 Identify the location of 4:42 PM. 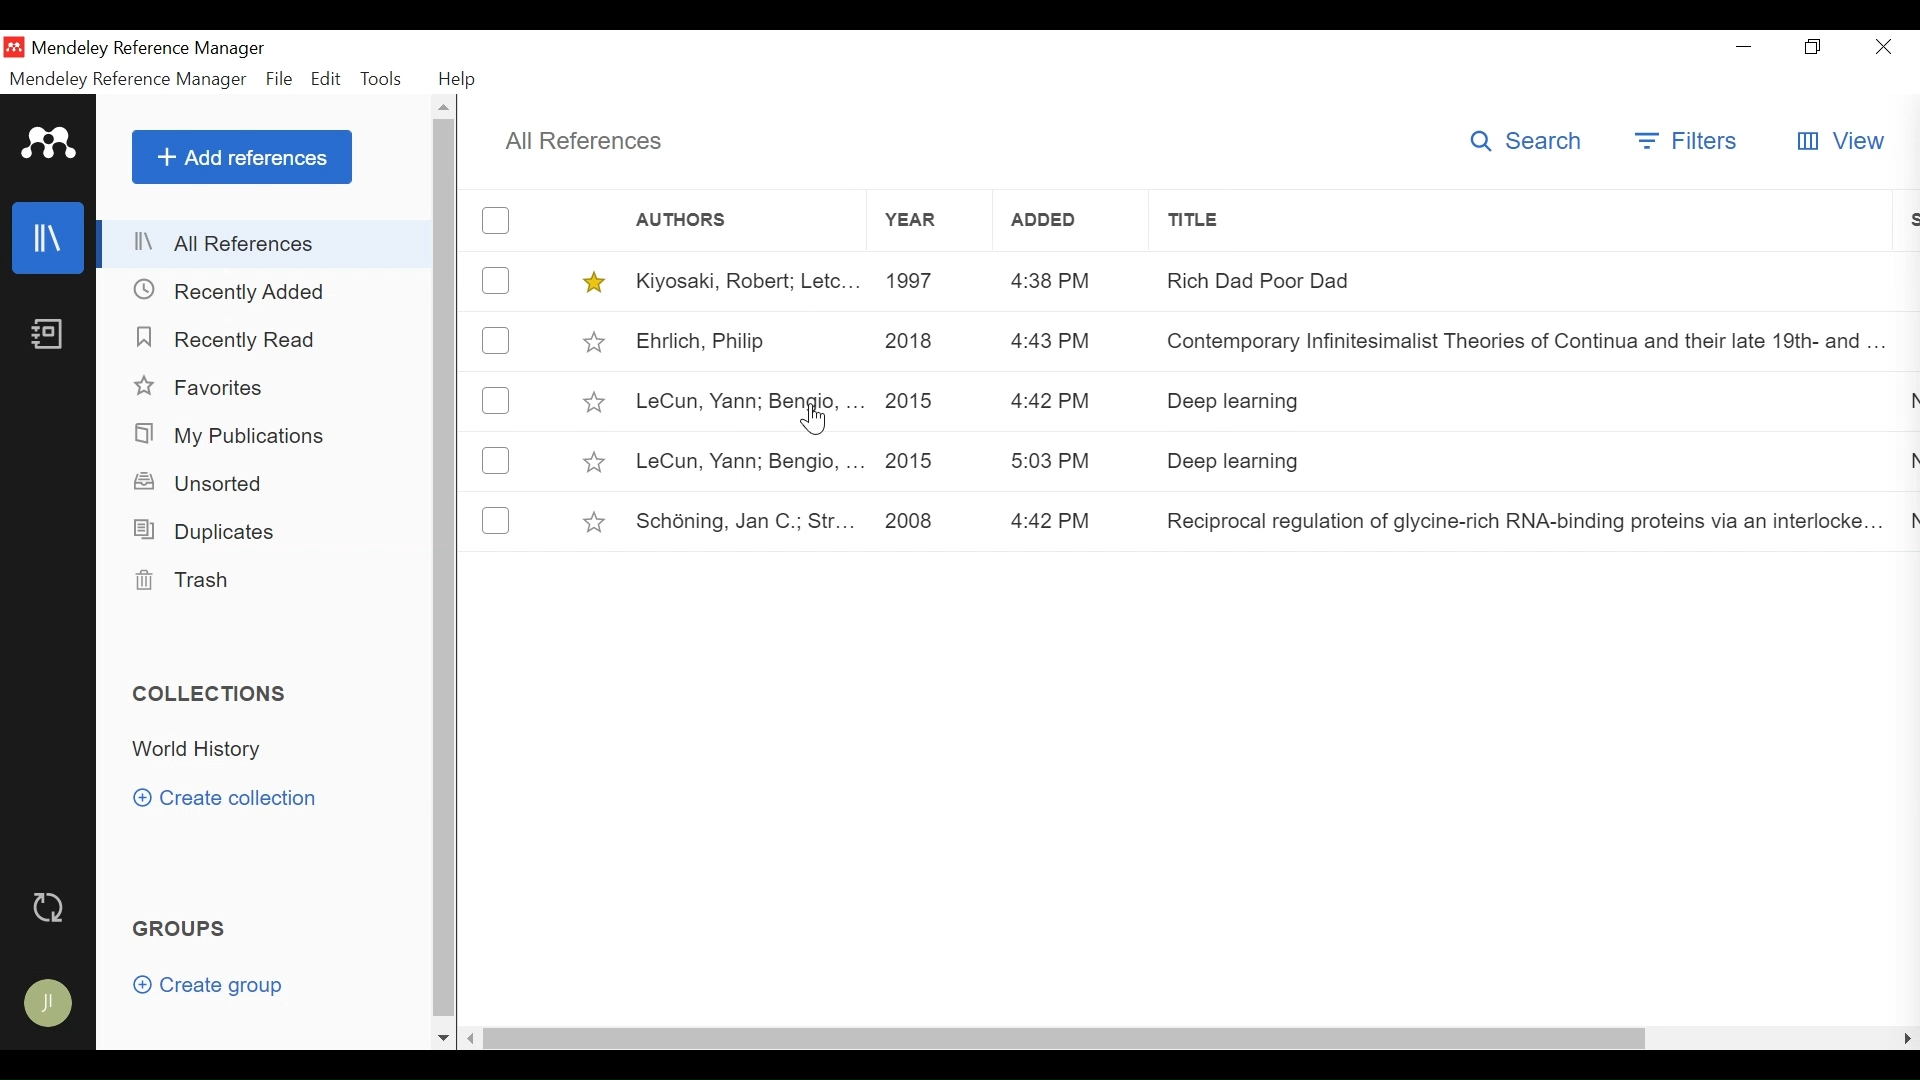
(1053, 403).